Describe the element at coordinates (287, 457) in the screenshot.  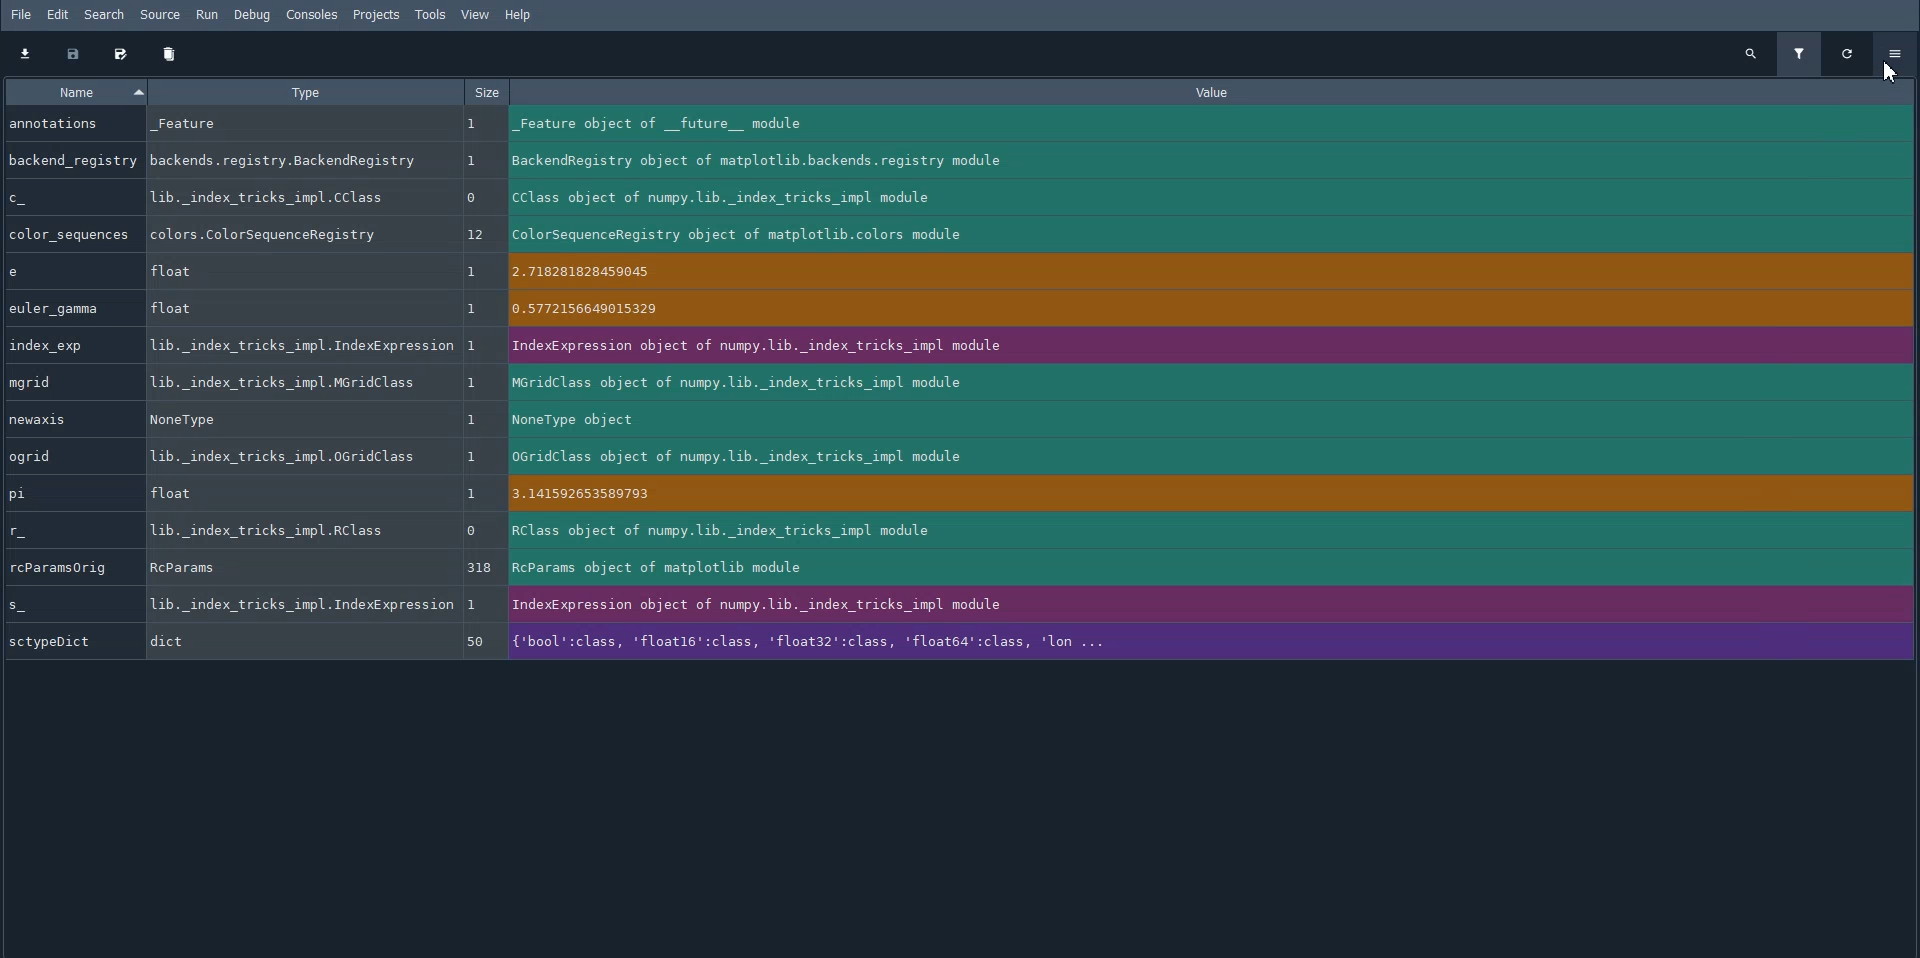
I see `type value` at that location.